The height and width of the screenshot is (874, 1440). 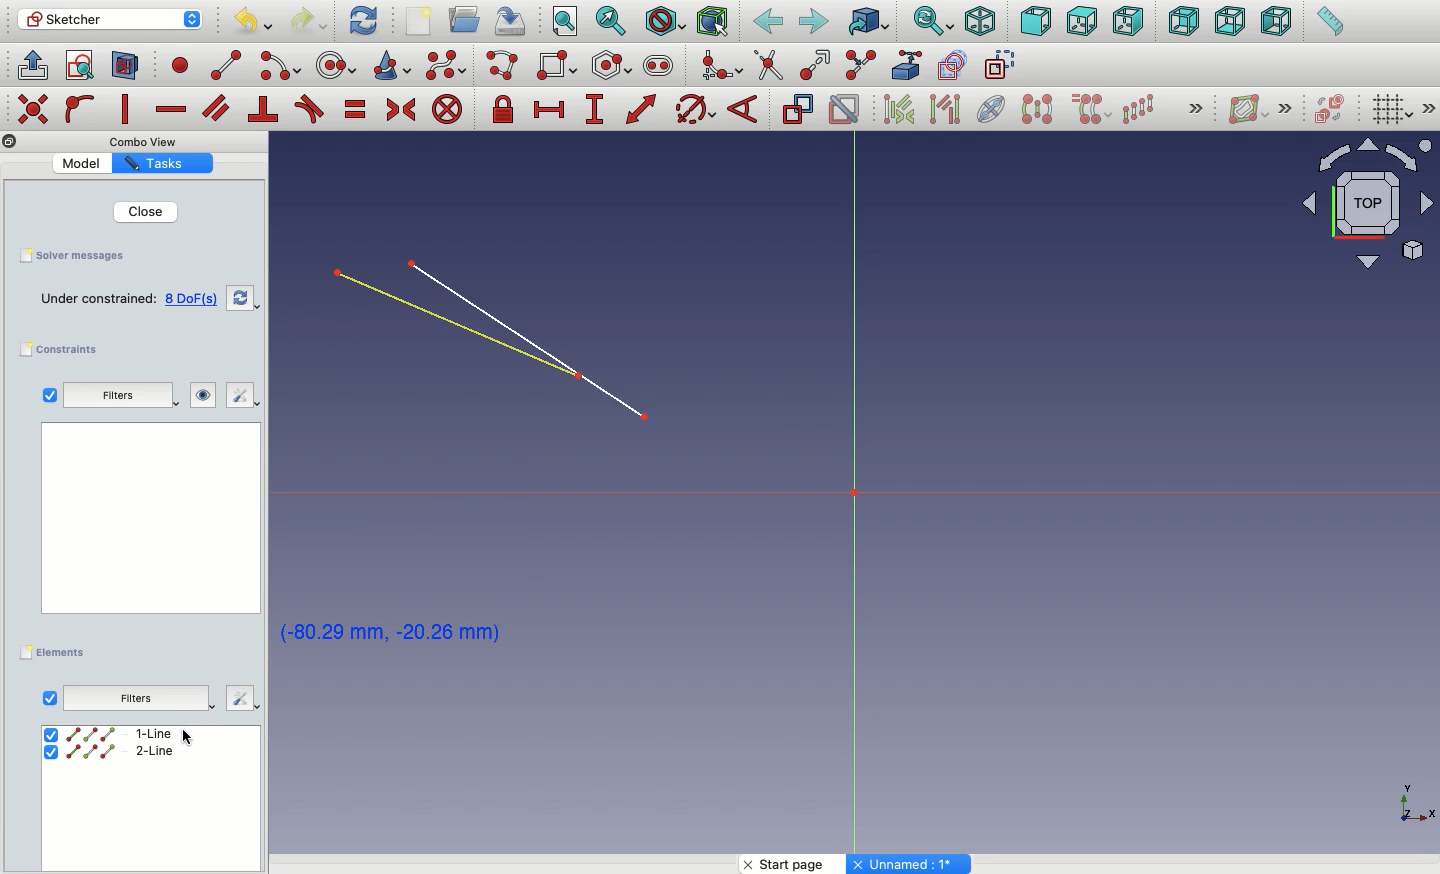 I want to click on Split edge, so click(x=862, y=64).